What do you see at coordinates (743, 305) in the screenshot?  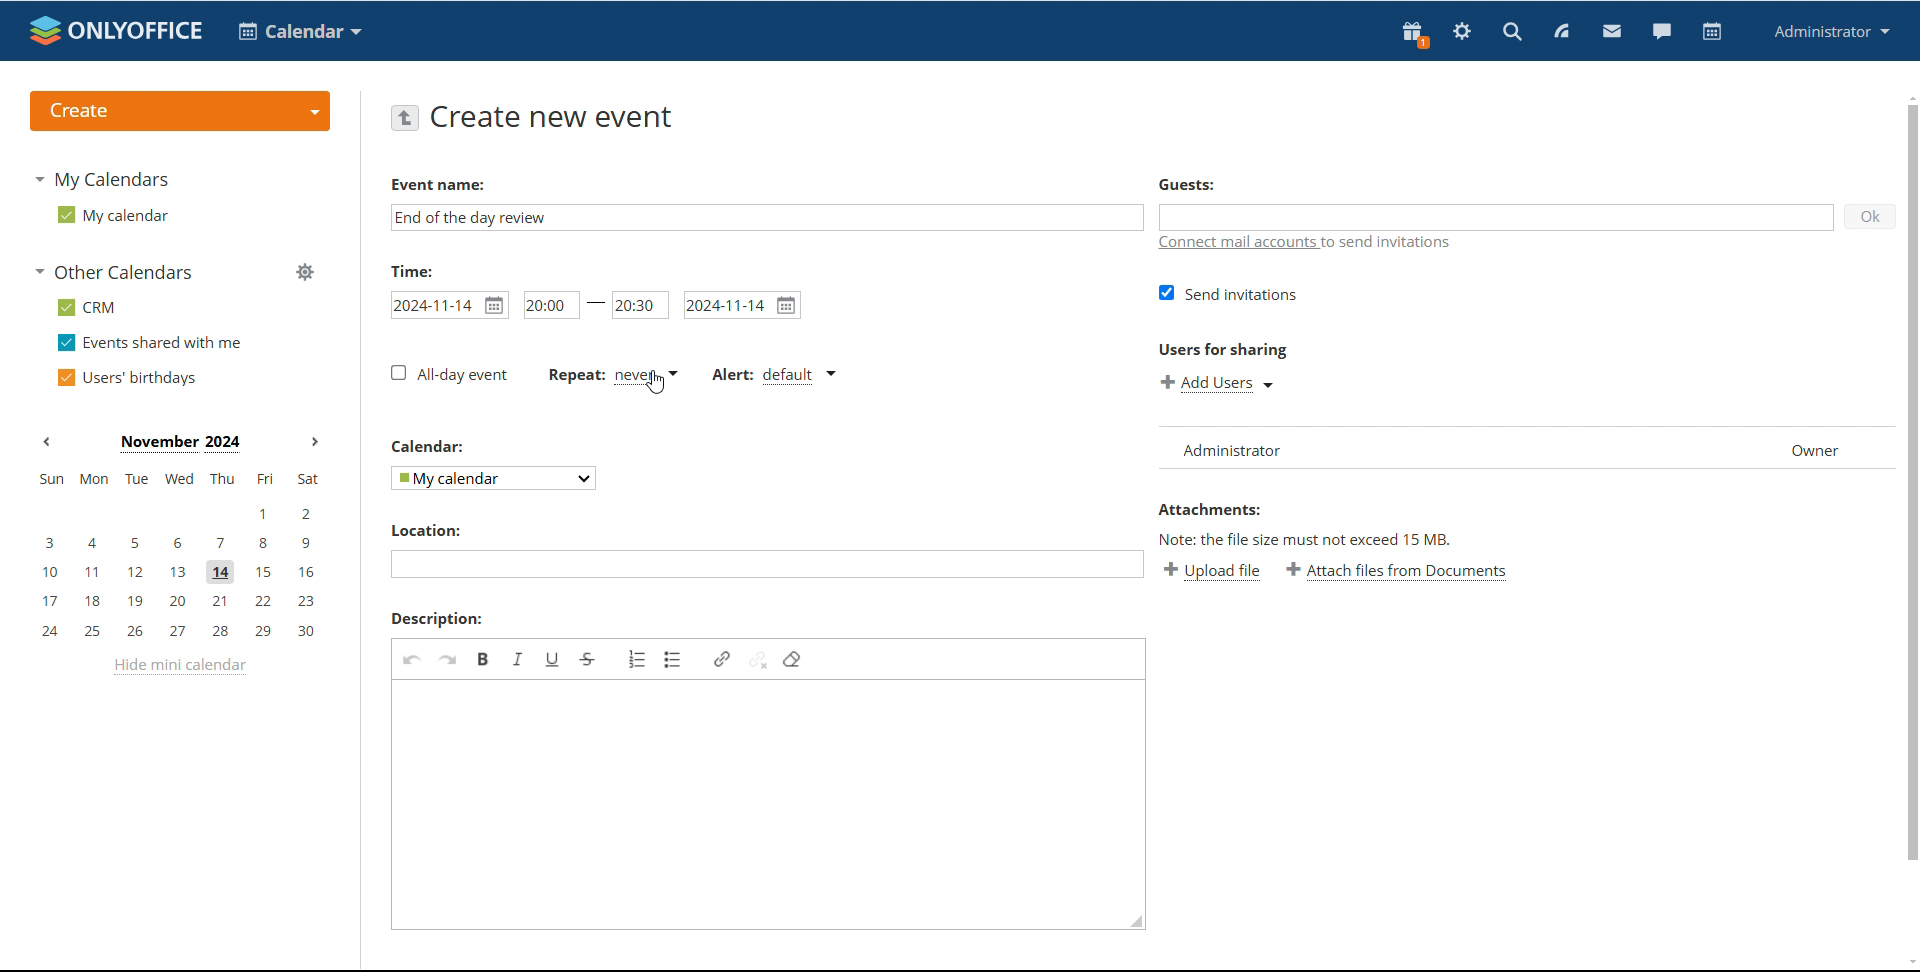 I see `set end date` at bounding box center [743, 305].